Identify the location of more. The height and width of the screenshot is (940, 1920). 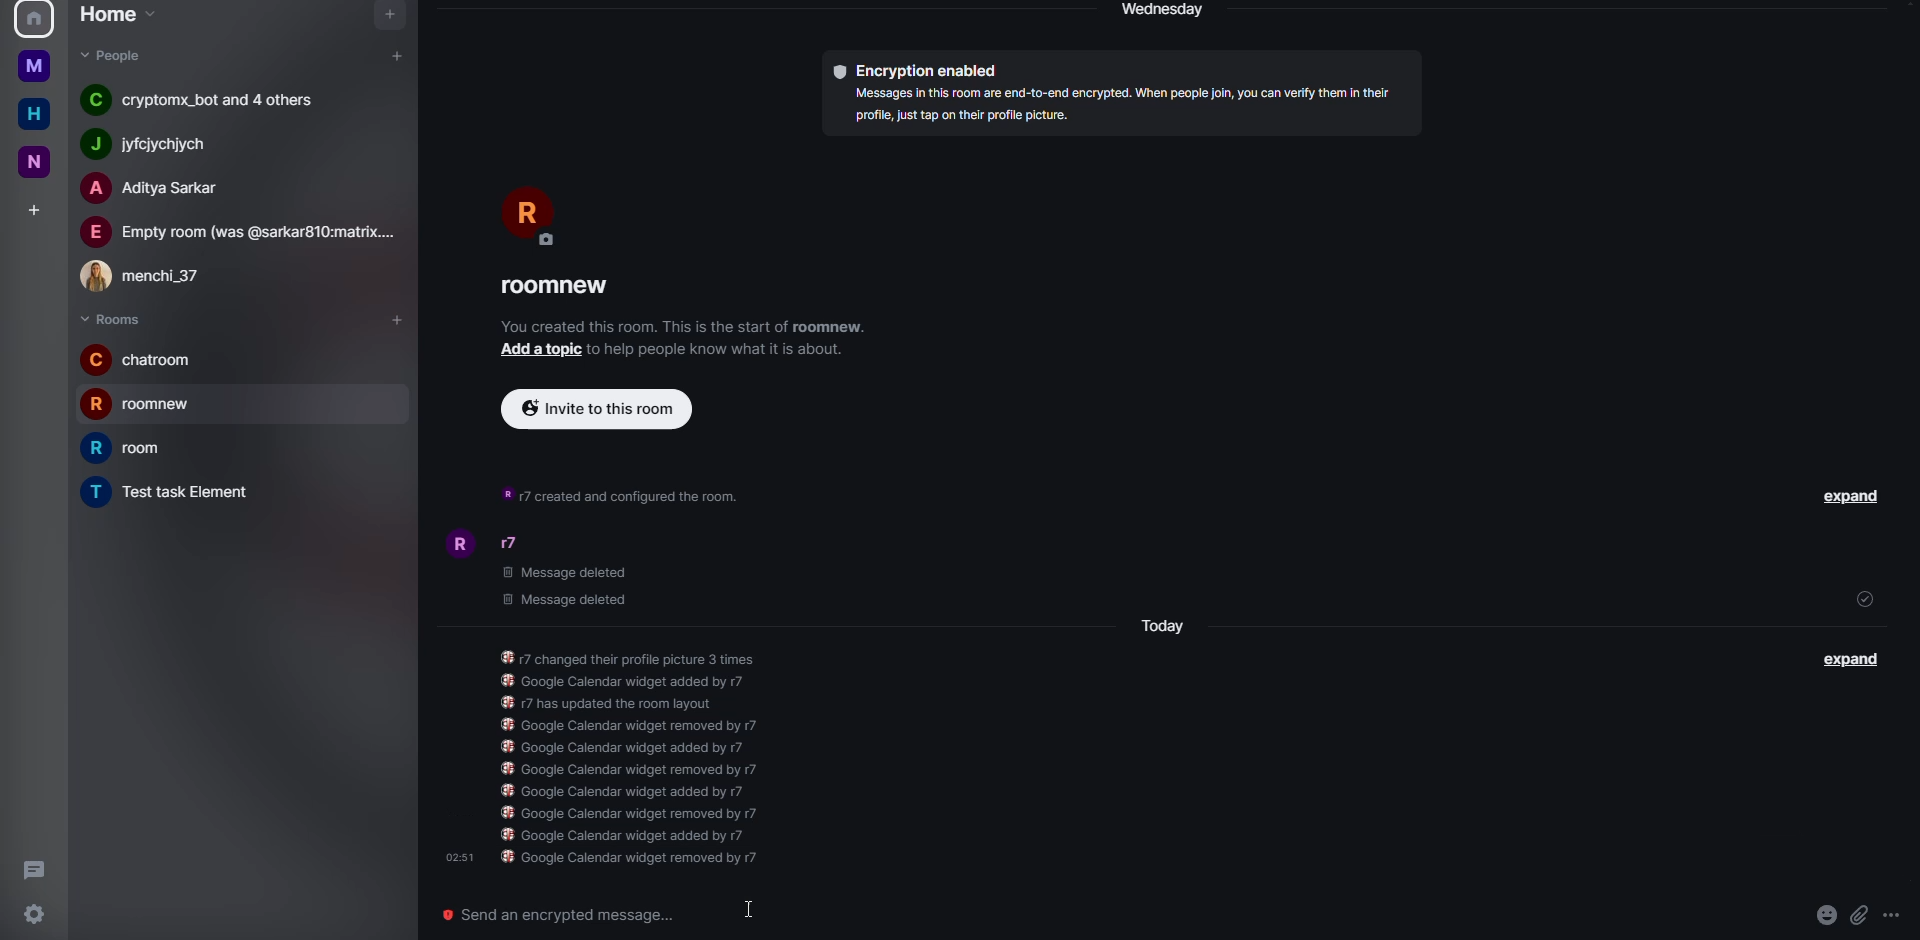
(1897, 918).